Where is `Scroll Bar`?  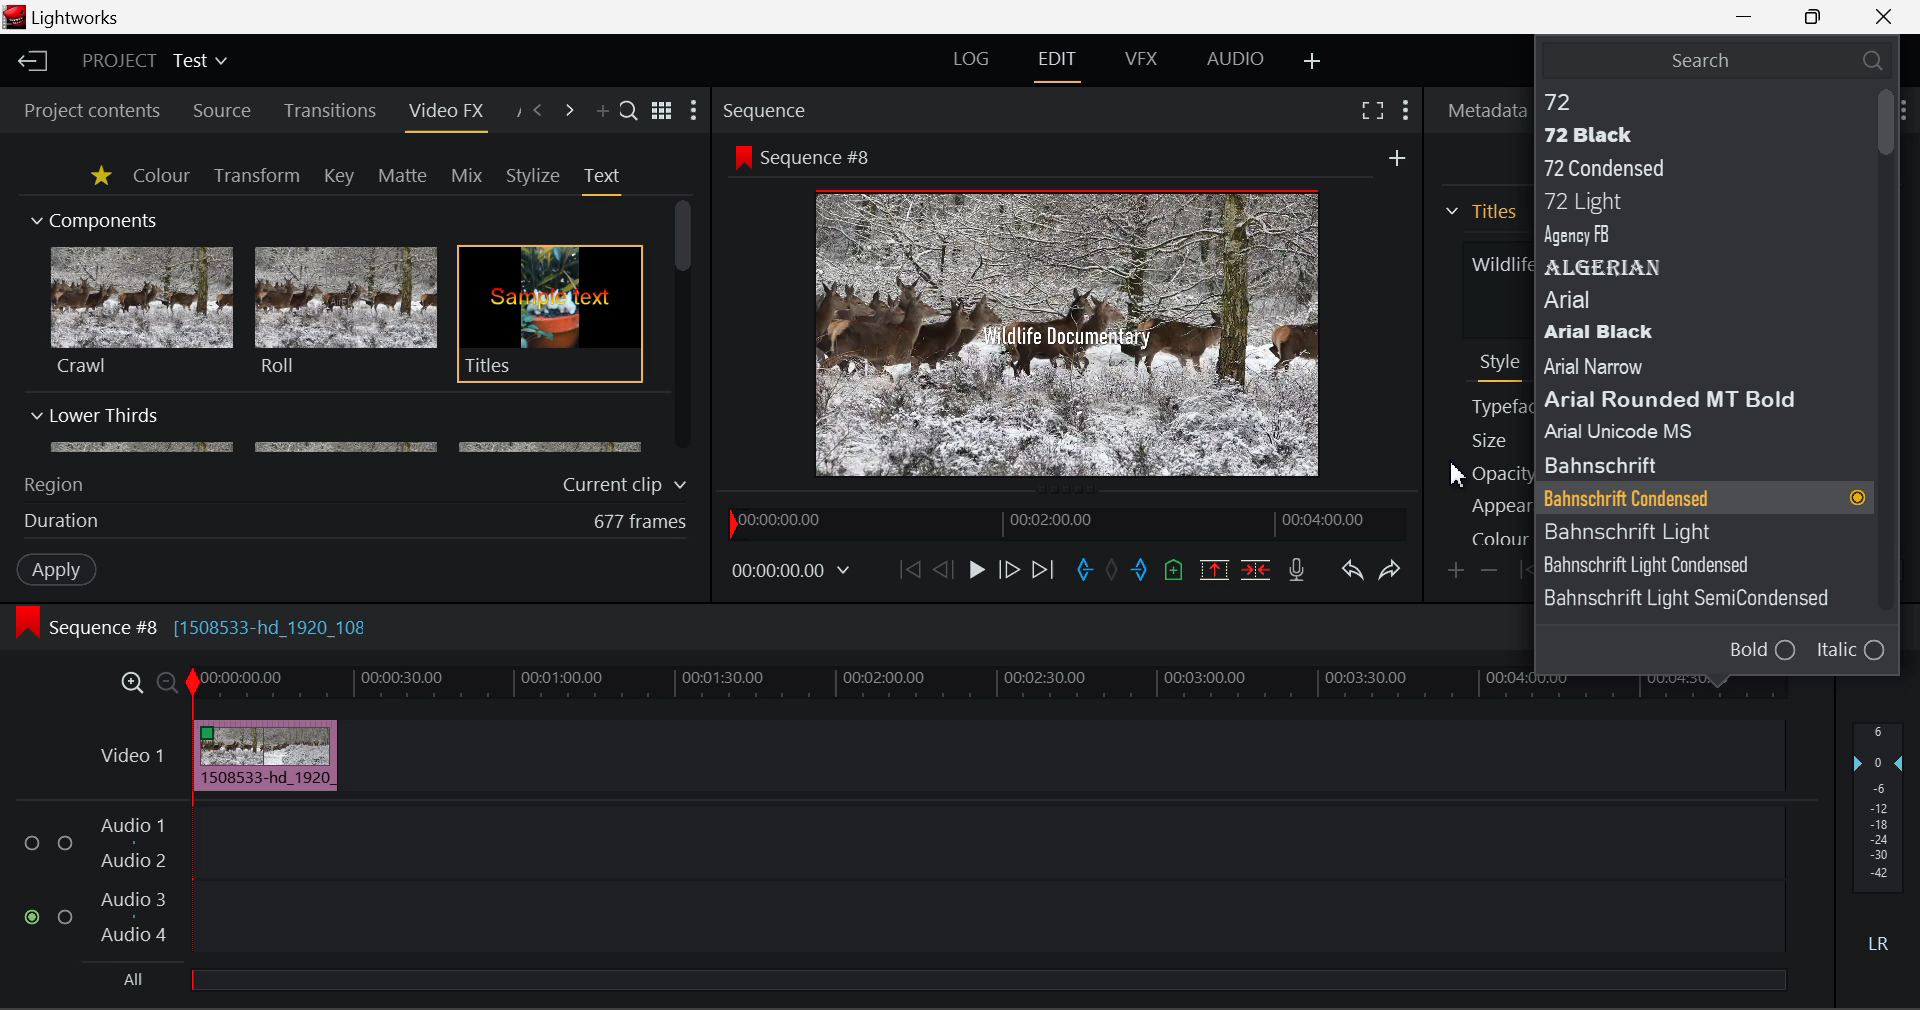 Scroll Bar is located at coordinates (684, 327).